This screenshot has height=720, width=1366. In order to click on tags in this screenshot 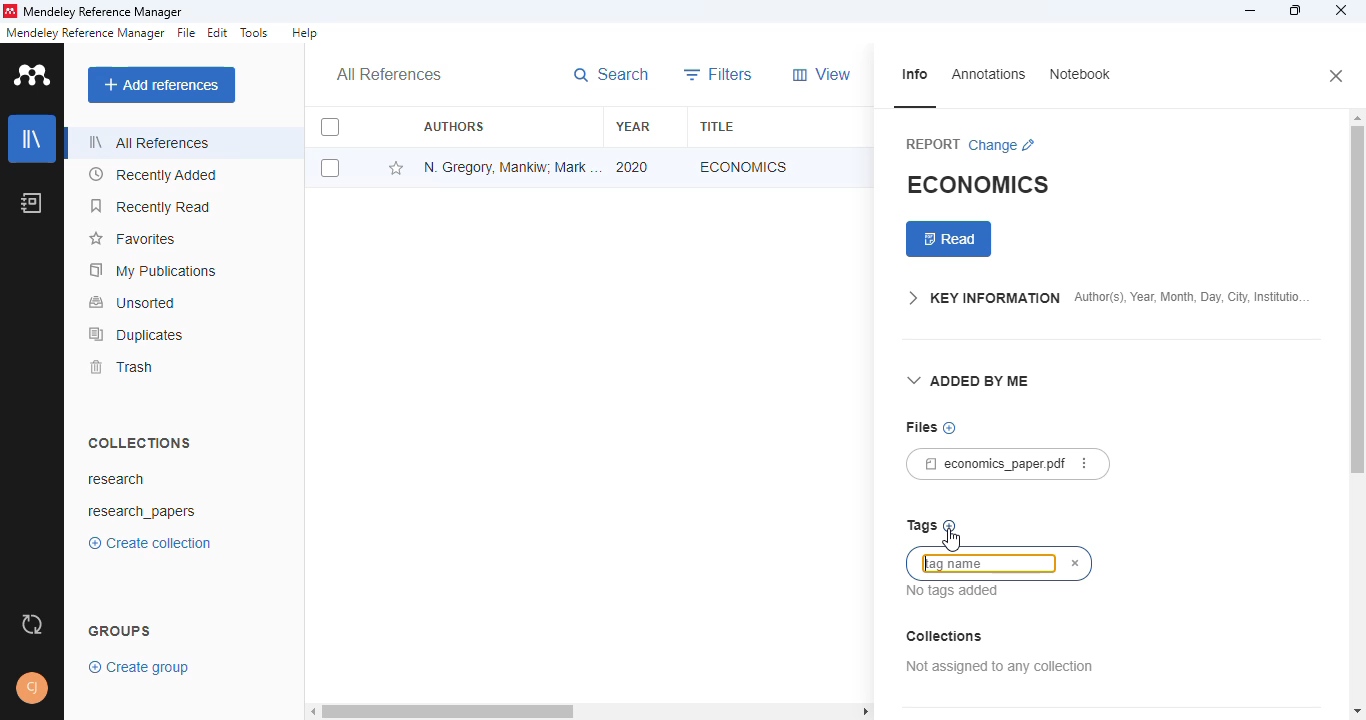, I will do `click(921, 526)`.